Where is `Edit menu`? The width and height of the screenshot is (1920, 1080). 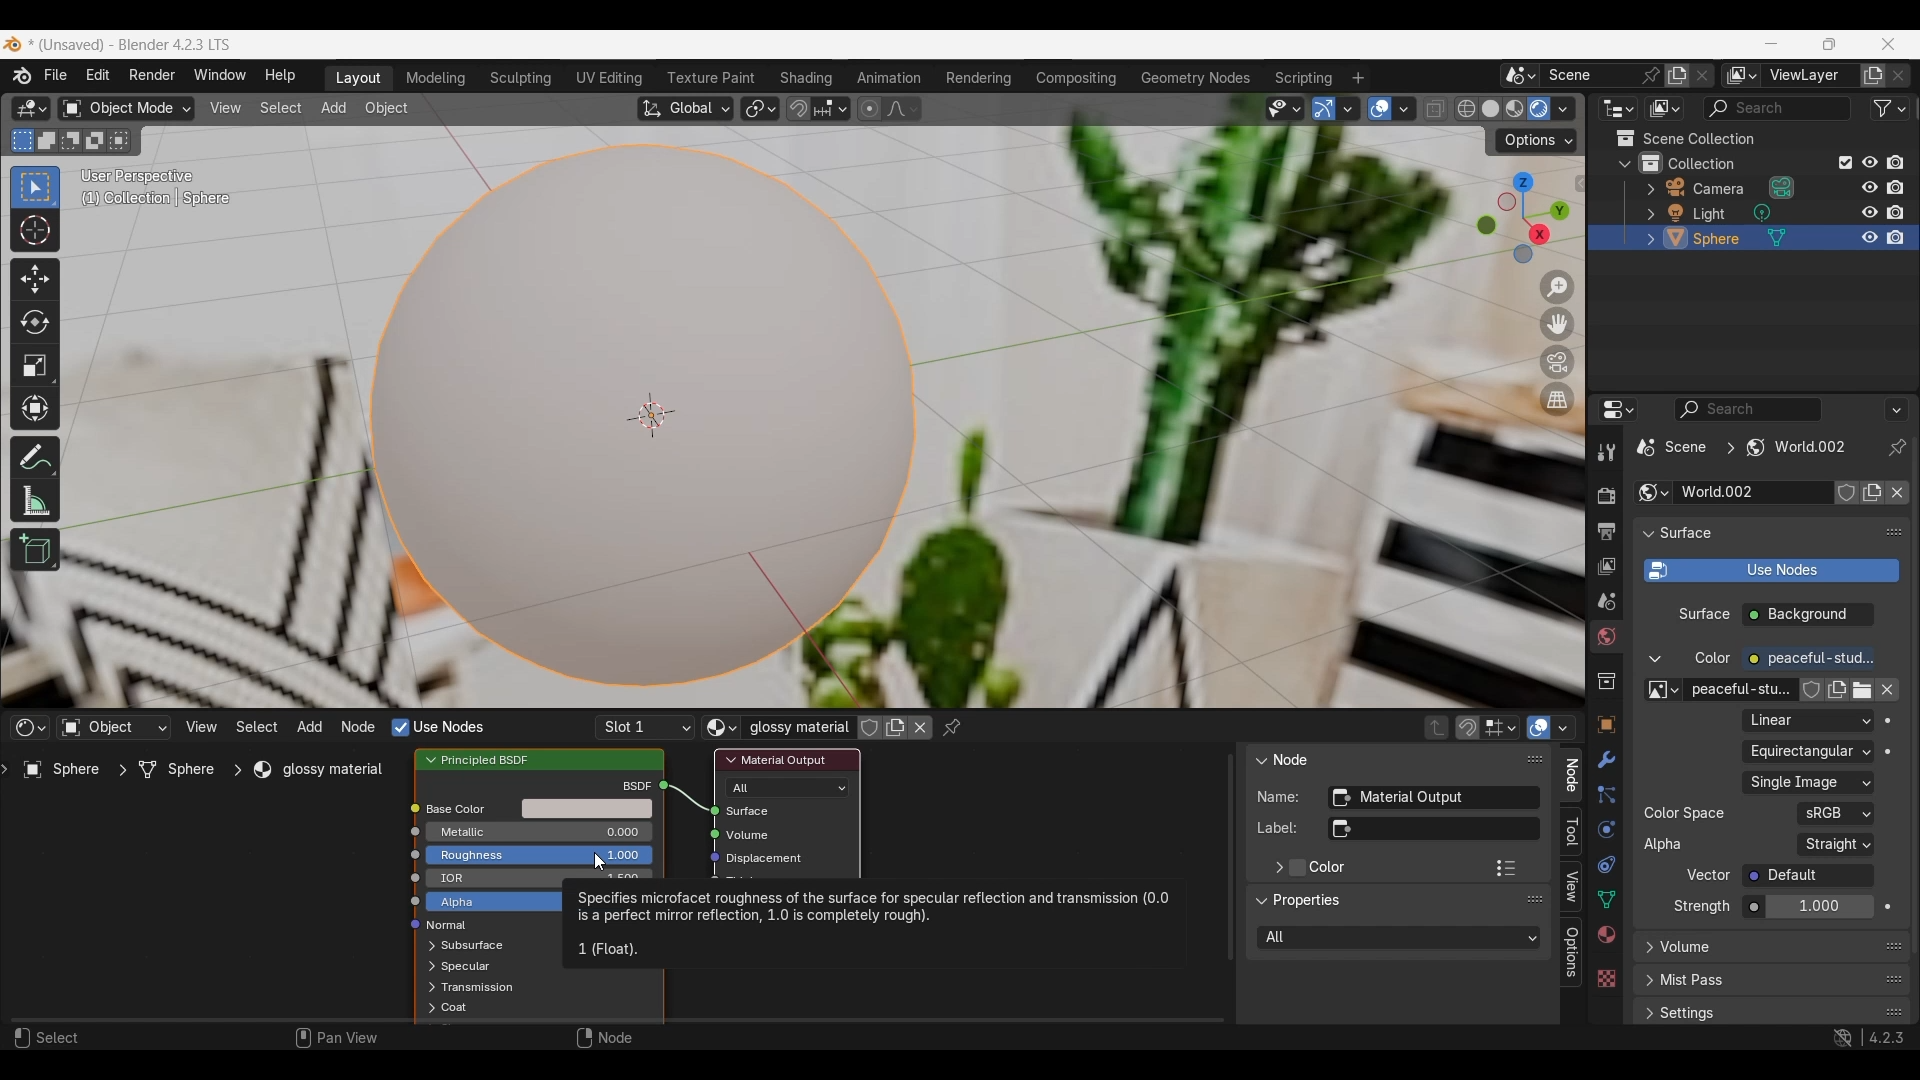 Edit menu is located at coordinates (98, 76).